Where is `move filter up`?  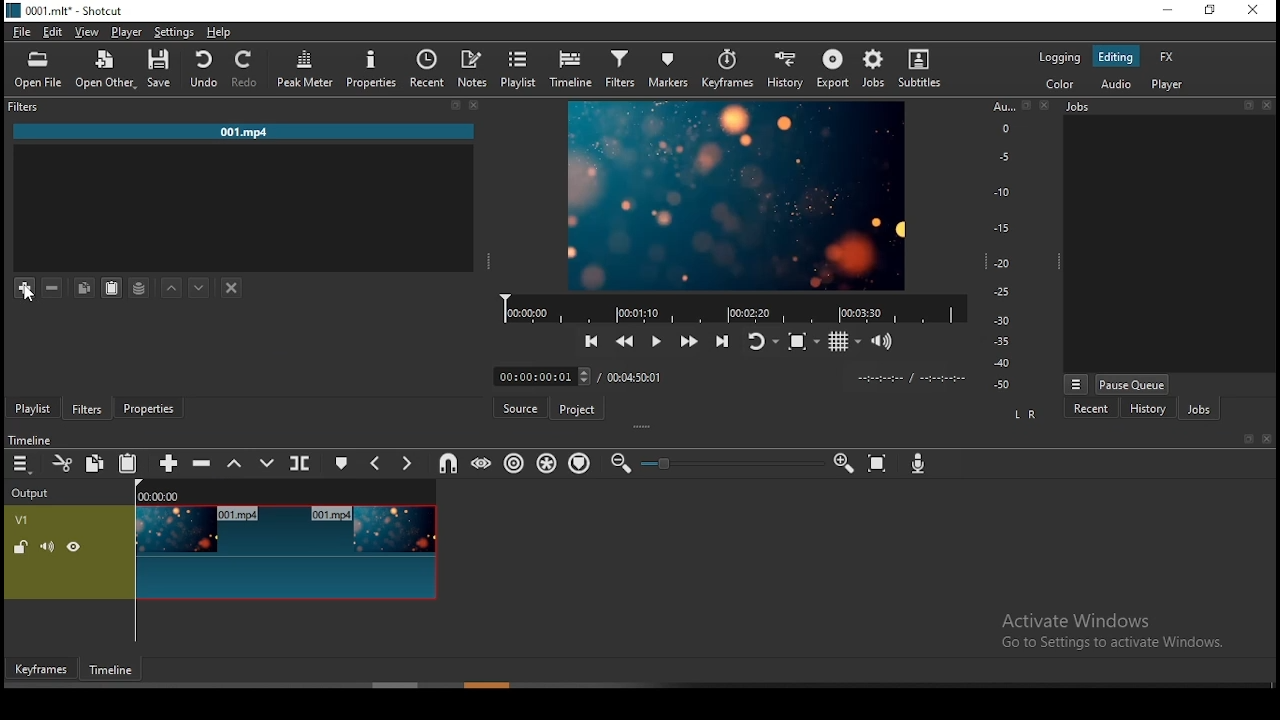 move filter up is located at coordinates (170, 287).